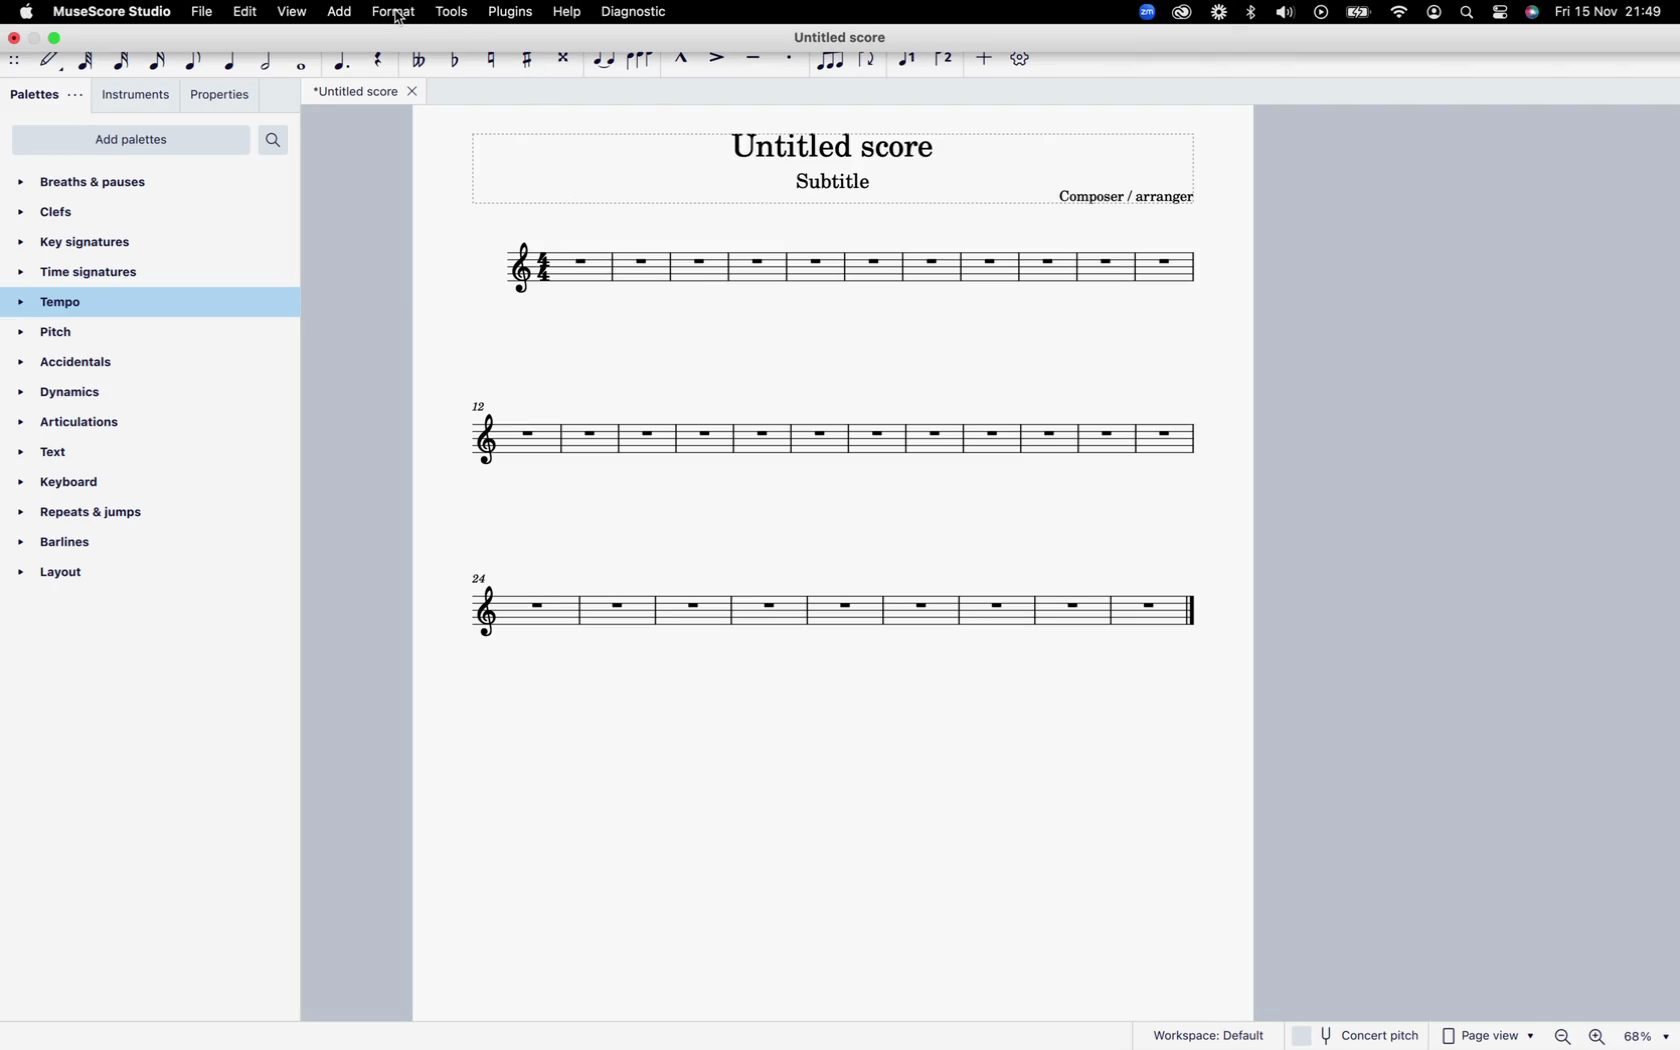 This screenshot has height=1050, width=1680. Describe the element at coordinates (95, 578) in the screenshot. I see `layout` at that location.